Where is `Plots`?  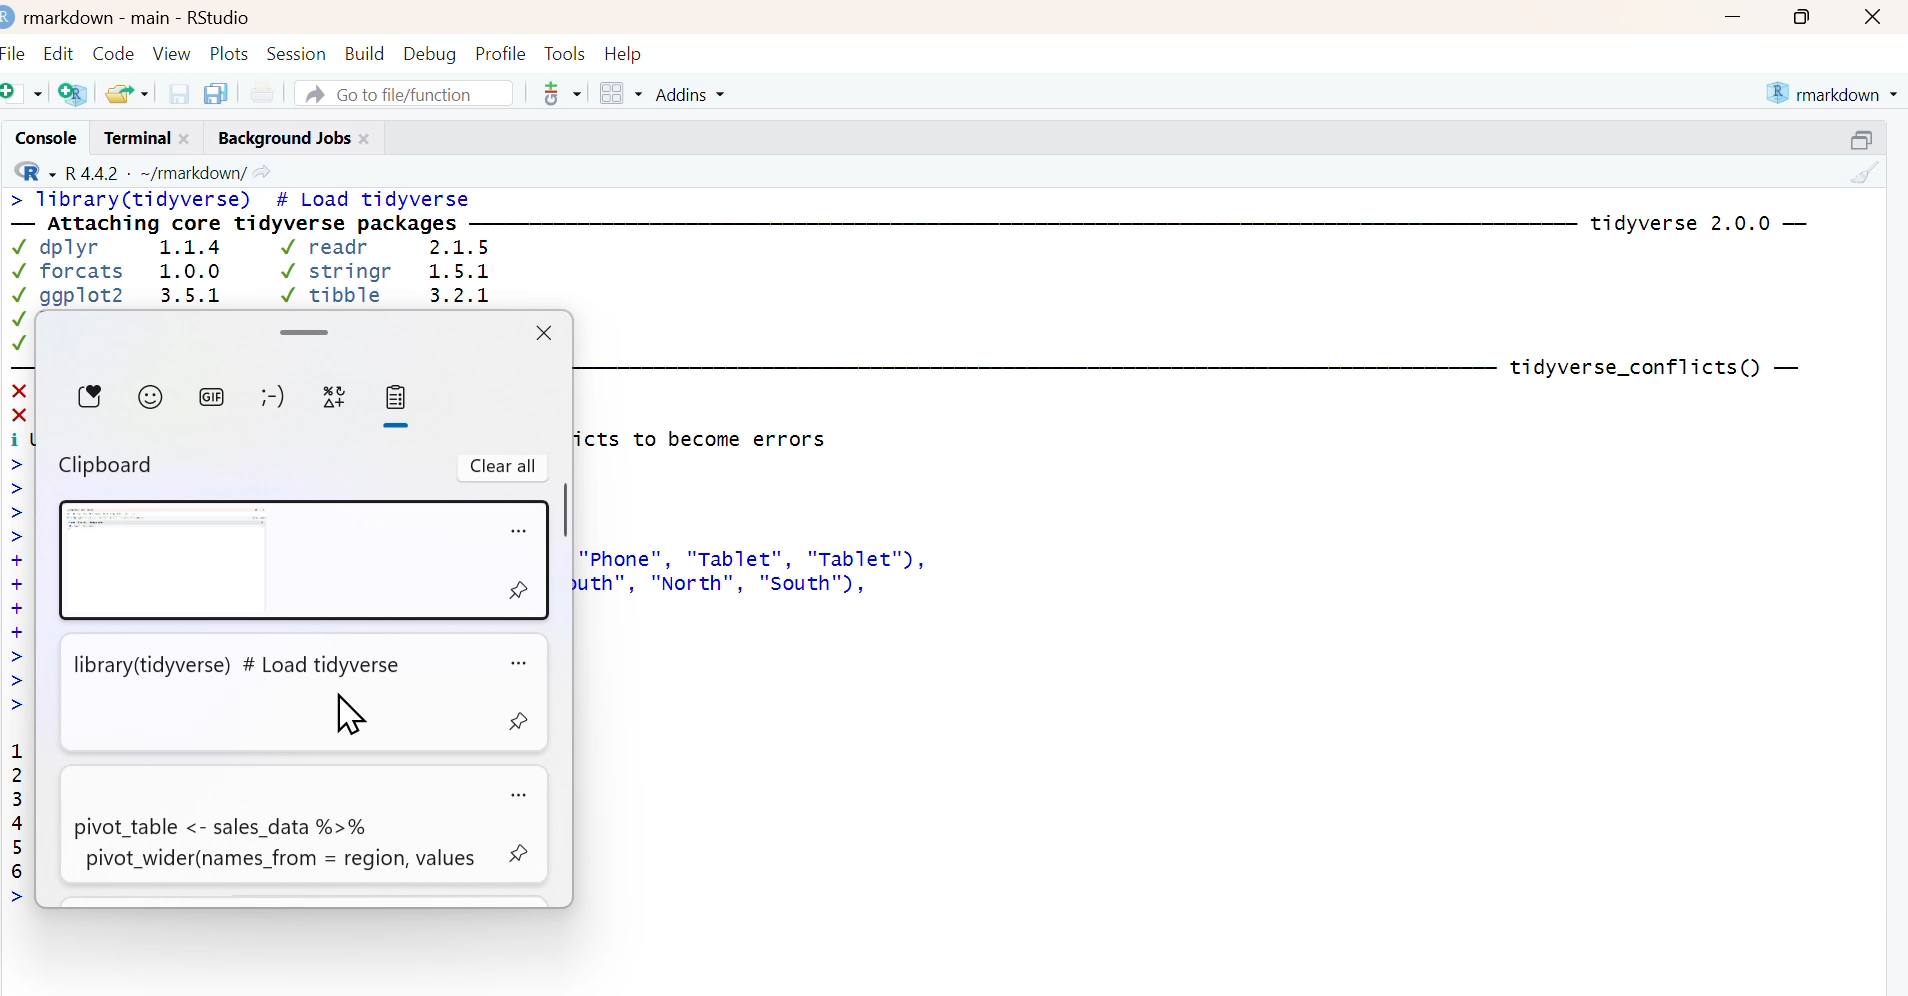
Plots is located at coordinates (230, 51).